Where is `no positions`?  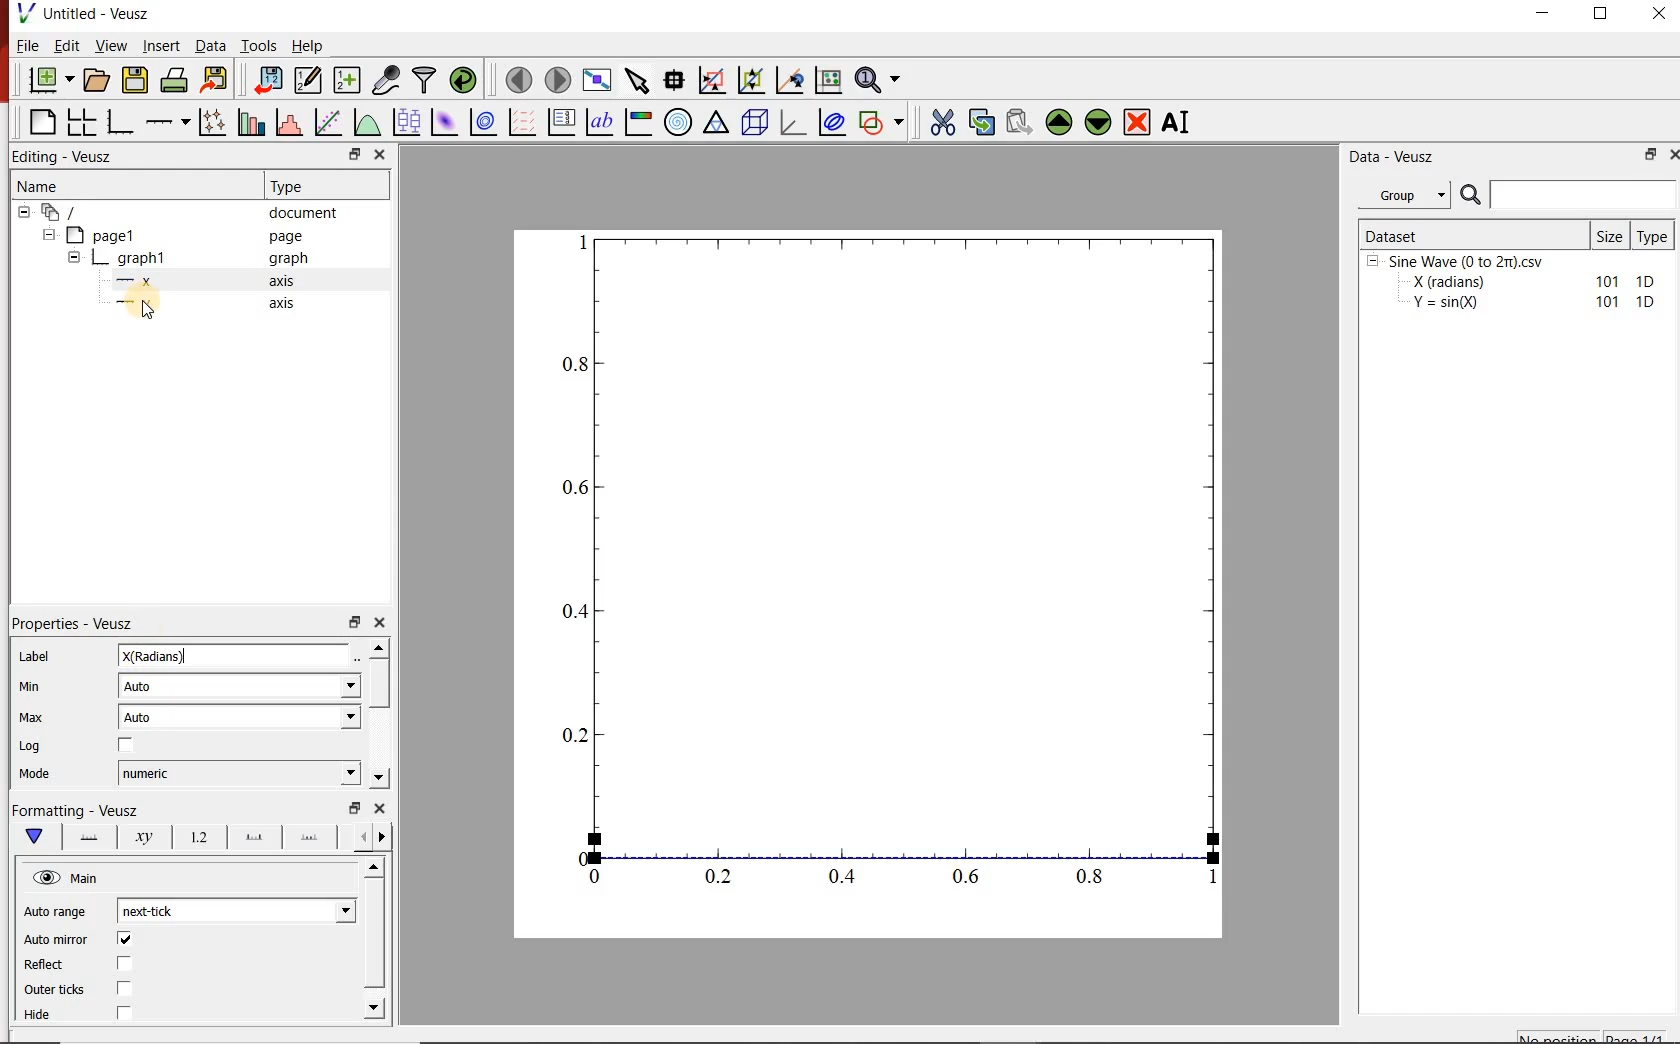
no positions is located at coordinates (1593, 1035).